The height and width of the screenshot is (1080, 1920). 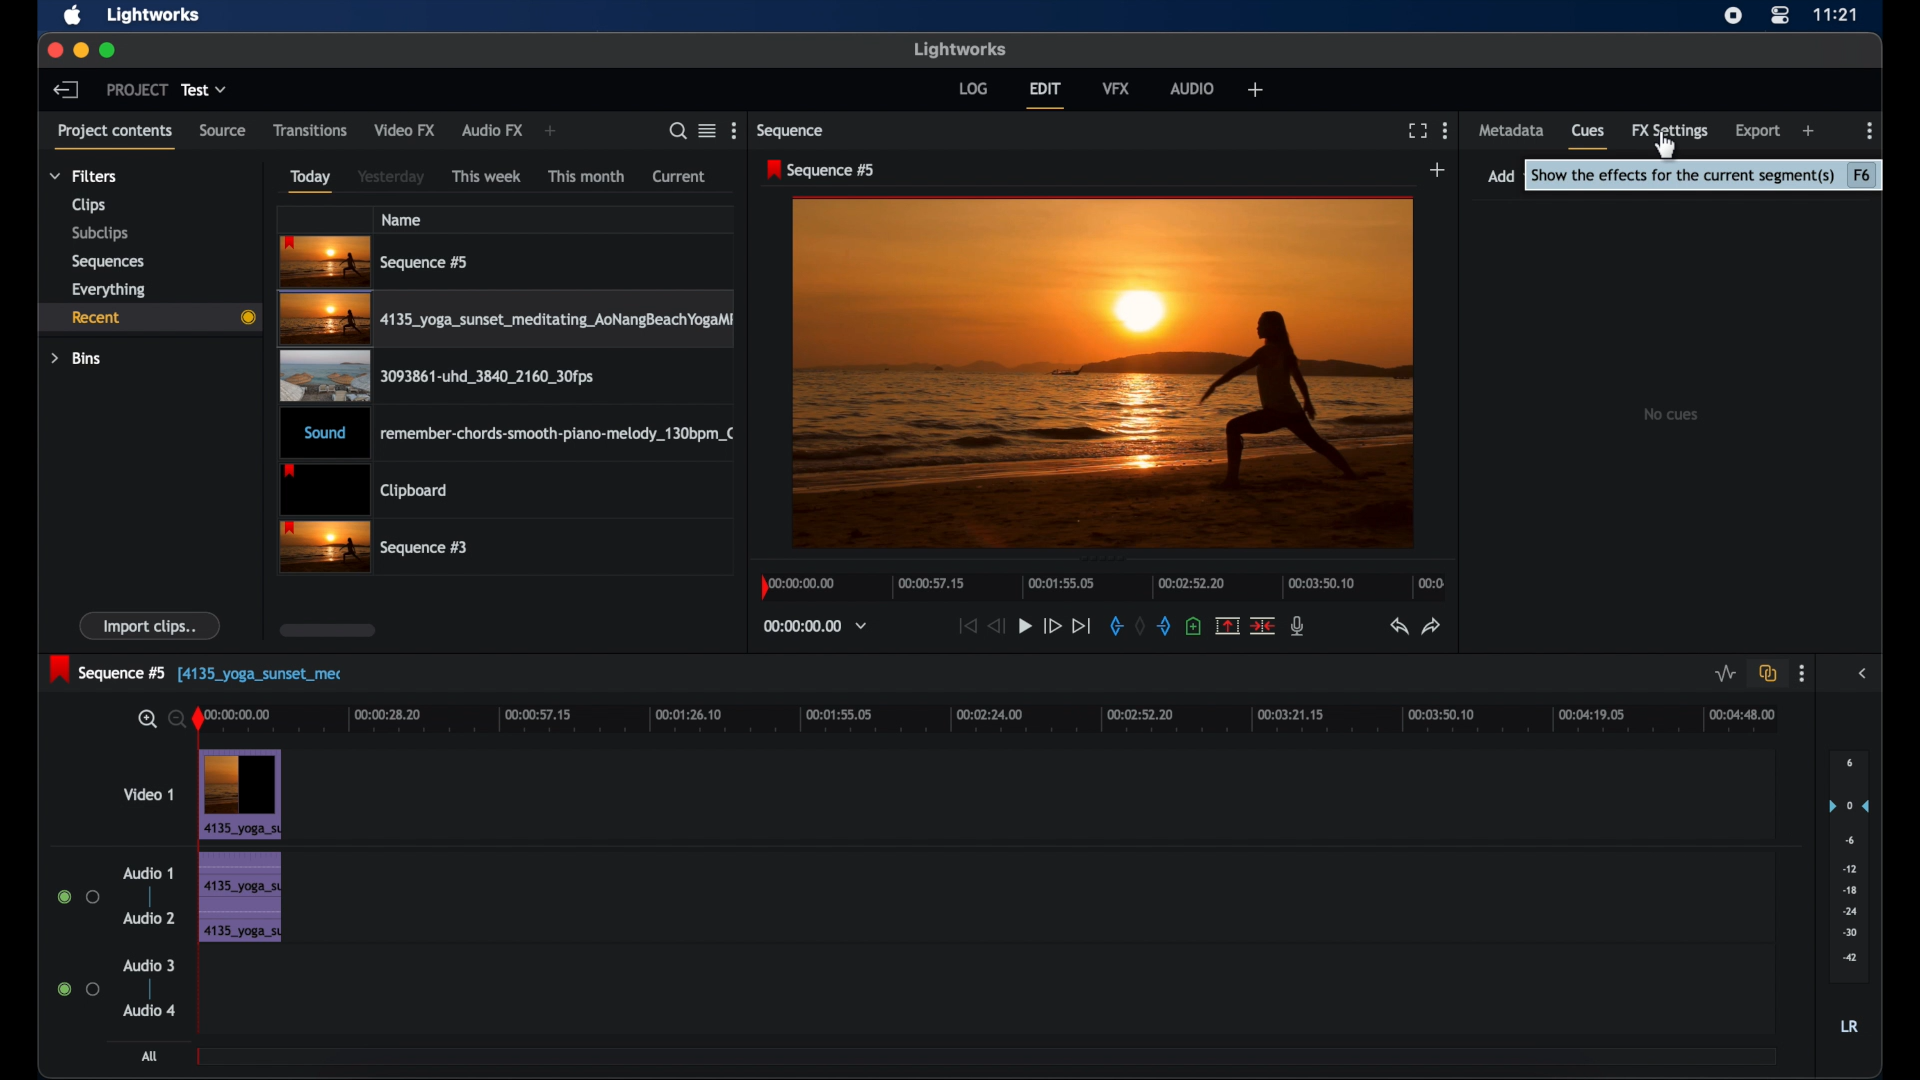 What do you see at coordinates (1768, 674) in the screenshot?
I see `toggle auto track sync` at bounding box center [1768, 674].